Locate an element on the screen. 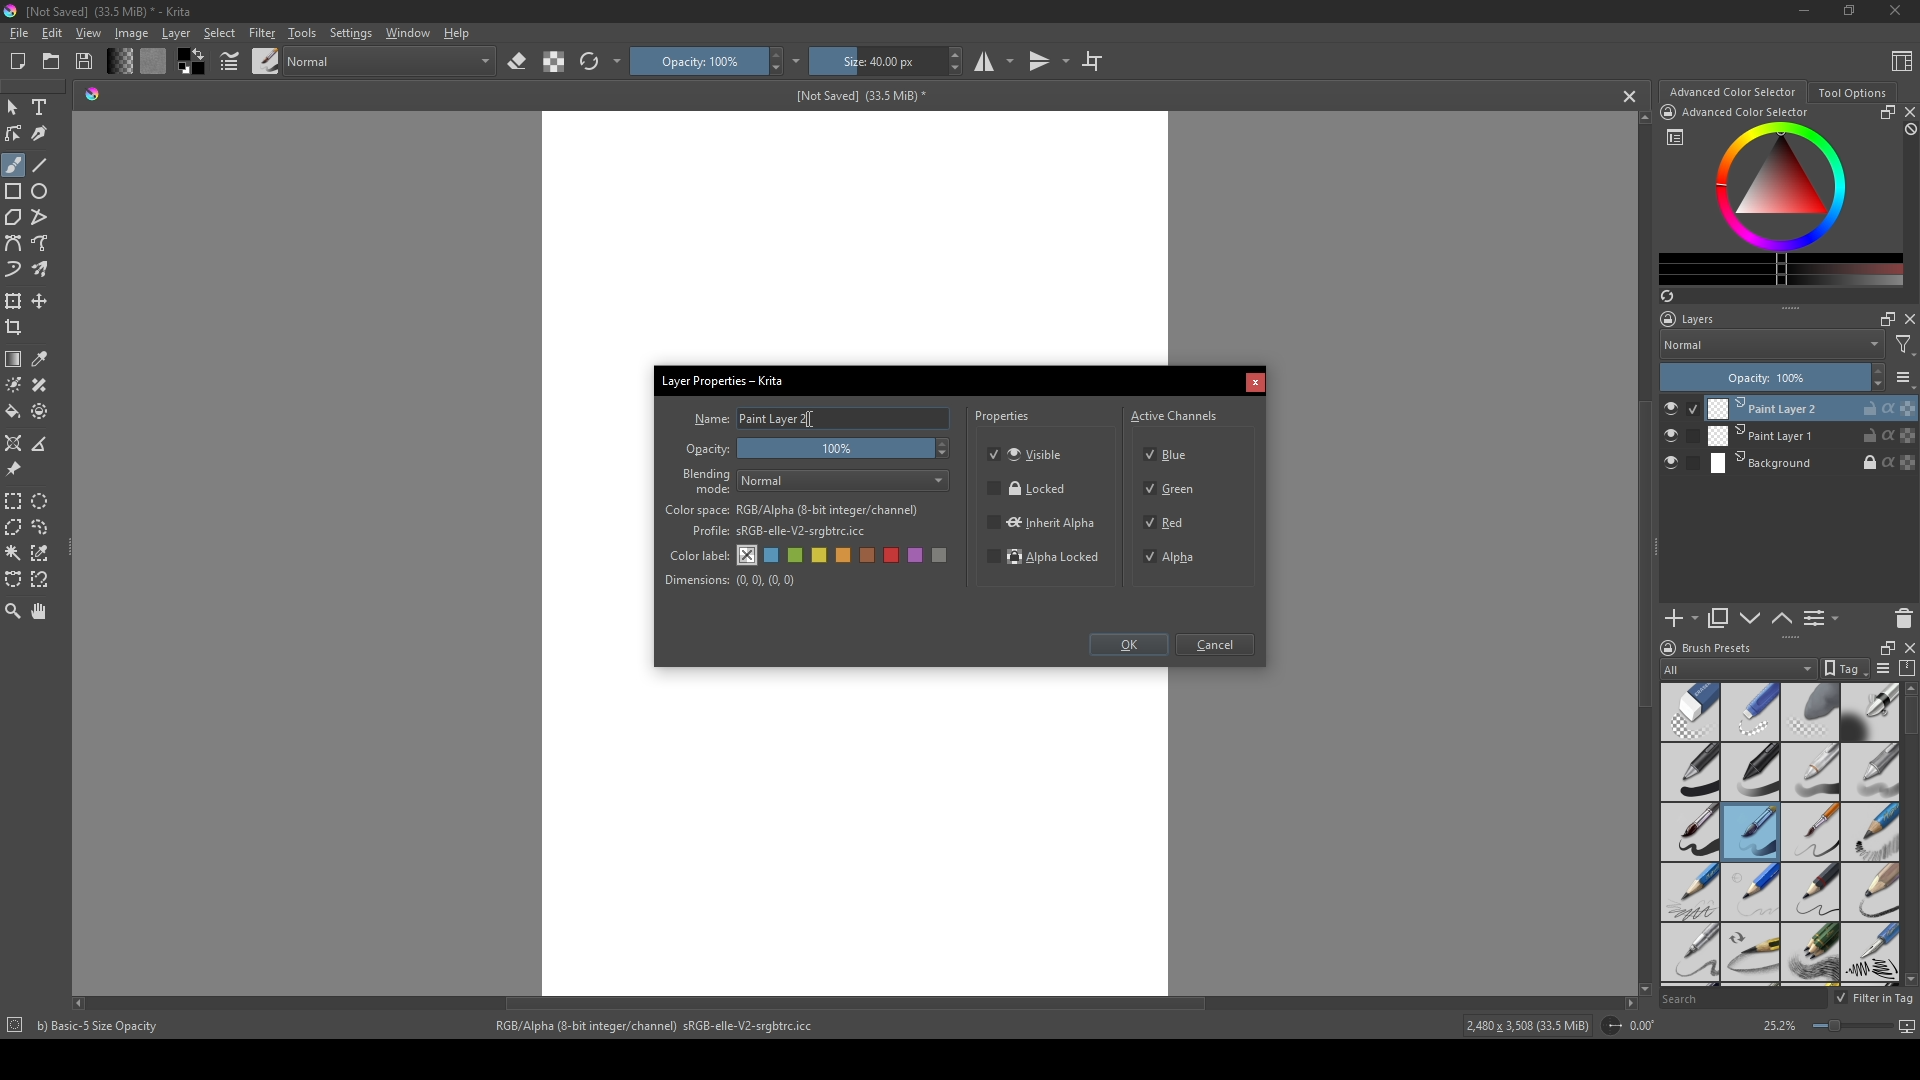  similar color is located at coordinates (44, 552).